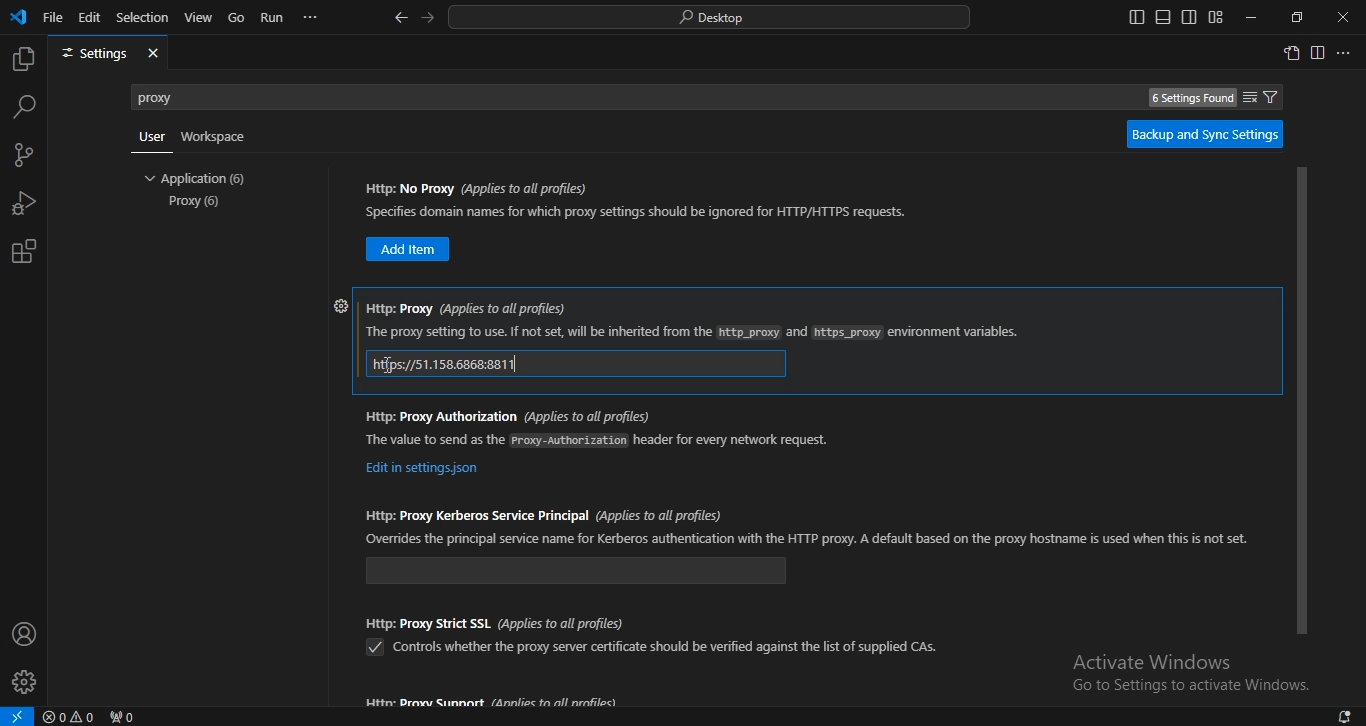 The image size is (1366, 726). Describe the element at coordinates (22, 202) in the screenshot. I see `run and debug` at that location.